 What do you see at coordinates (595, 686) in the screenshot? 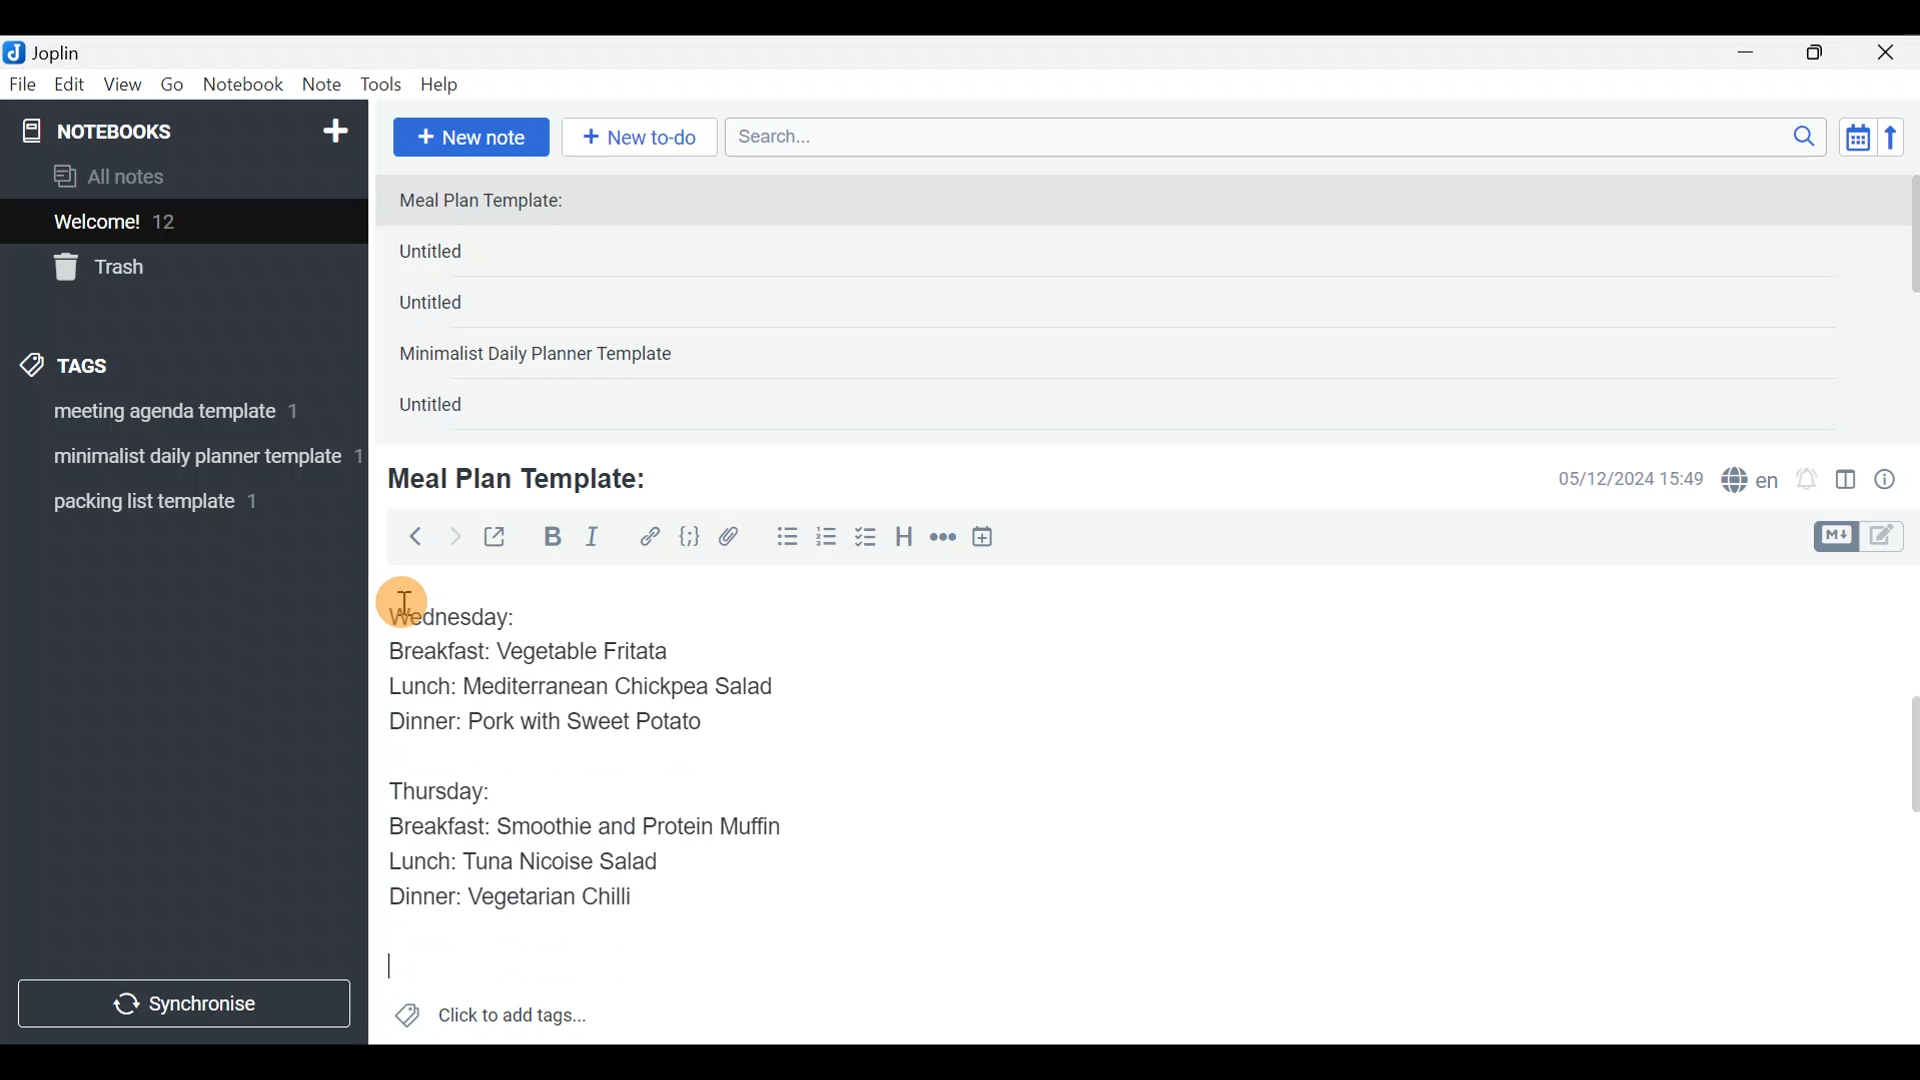
I see `Lunch: Mediterranean Chickpea Salad` at bounding box center [595, 686].